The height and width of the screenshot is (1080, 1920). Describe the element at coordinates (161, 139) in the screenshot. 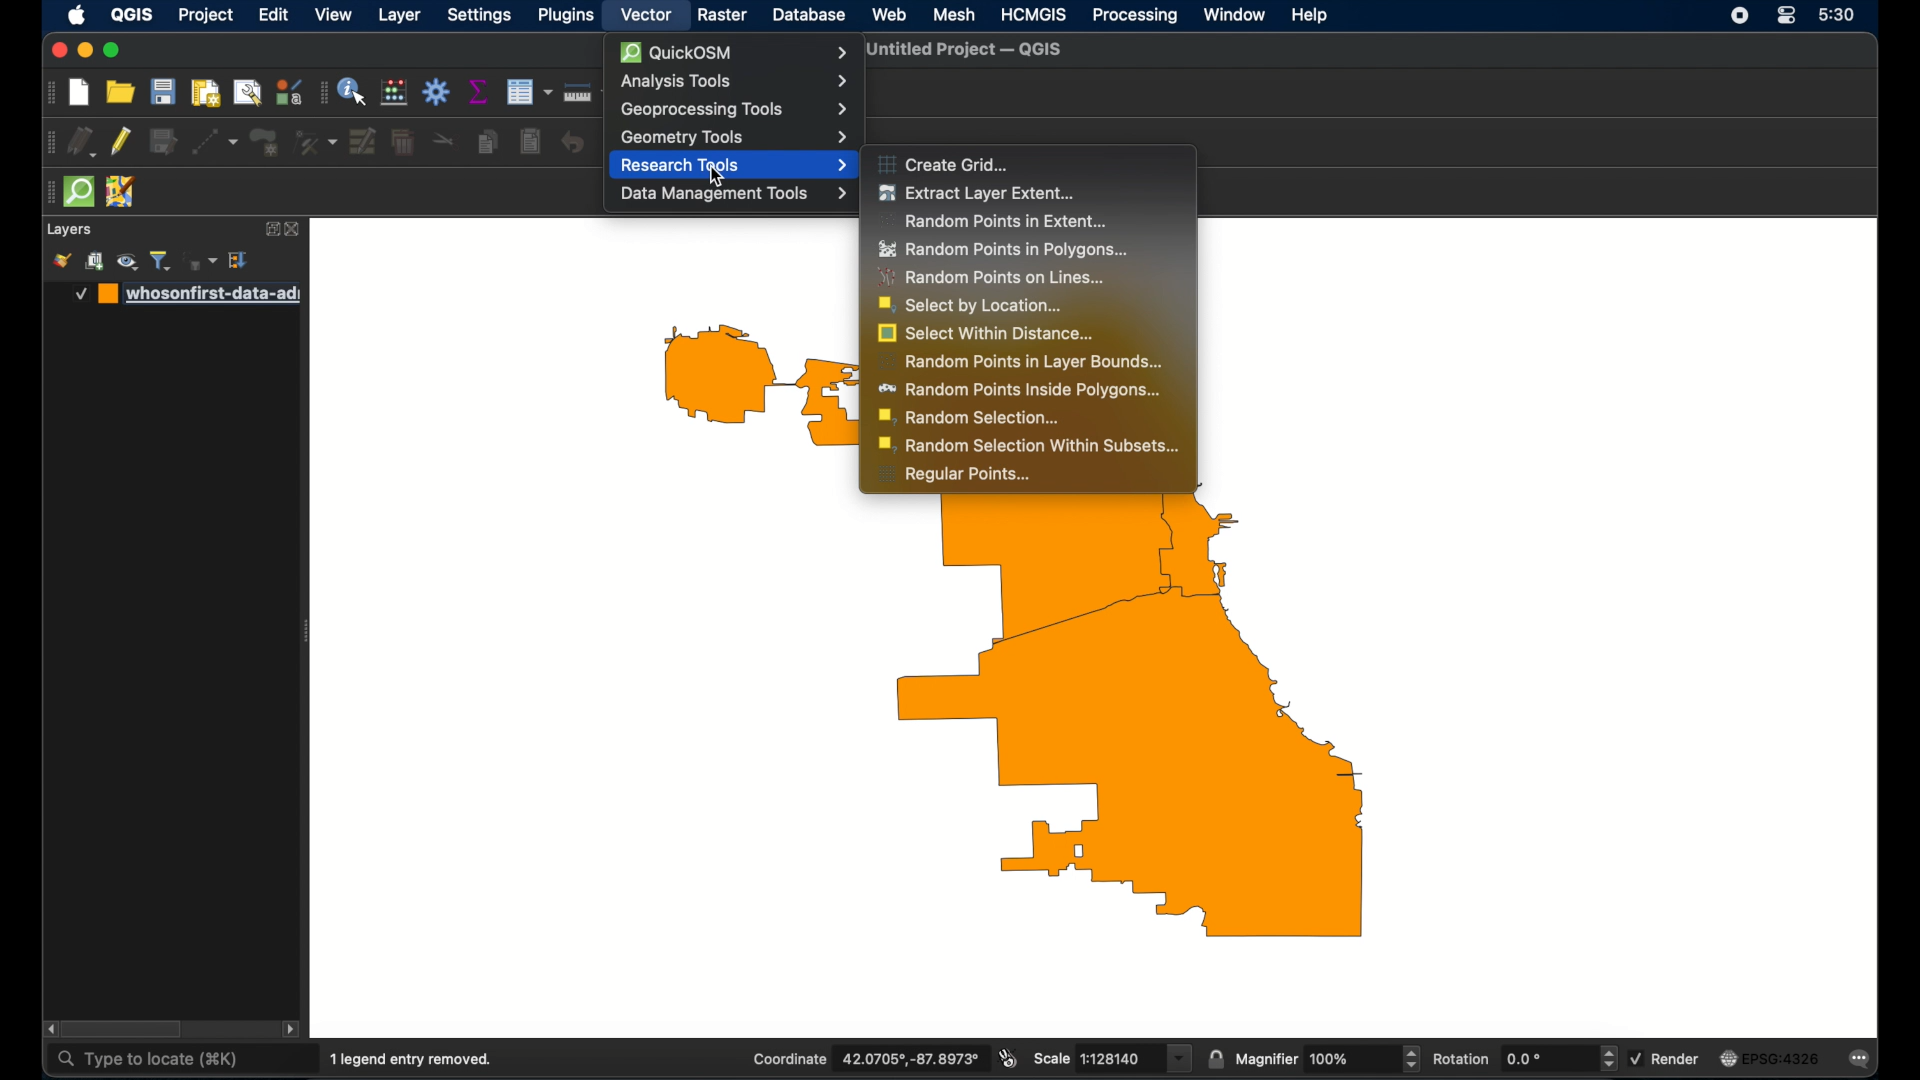

I see `save edits` at that location.